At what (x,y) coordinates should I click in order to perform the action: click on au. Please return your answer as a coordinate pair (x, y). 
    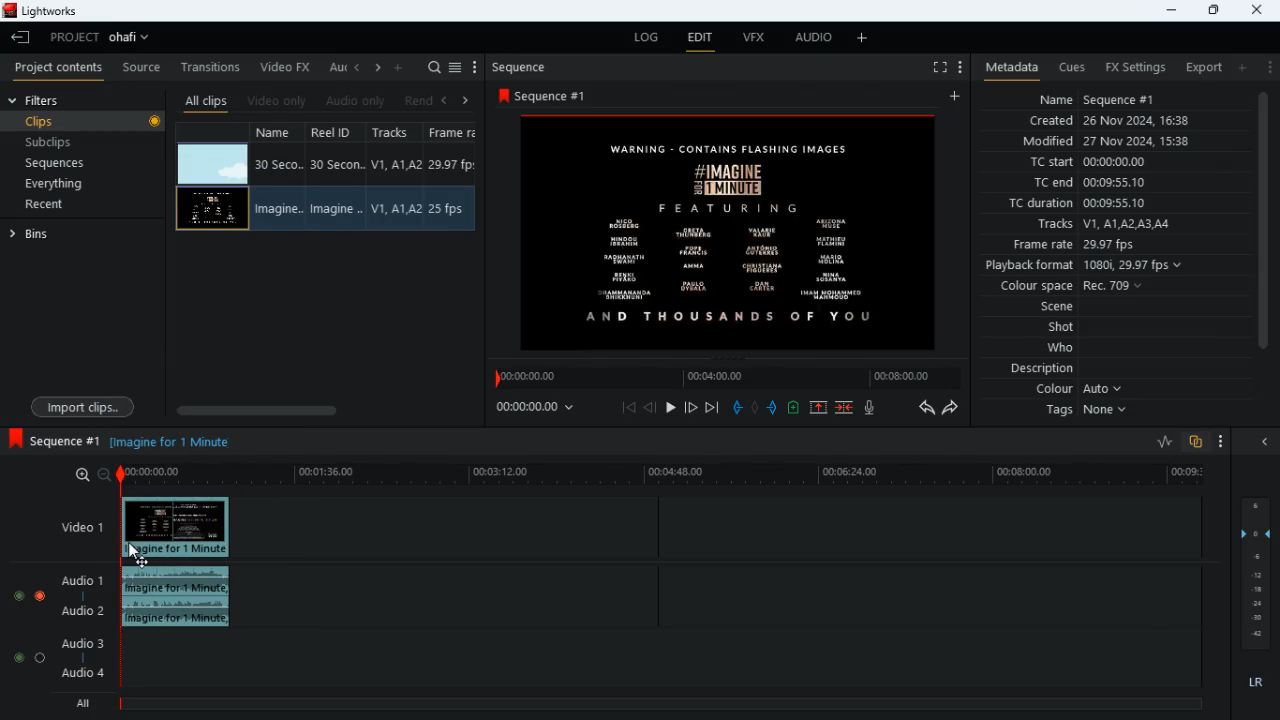
    Looking at the image, I should click on (338, 66).